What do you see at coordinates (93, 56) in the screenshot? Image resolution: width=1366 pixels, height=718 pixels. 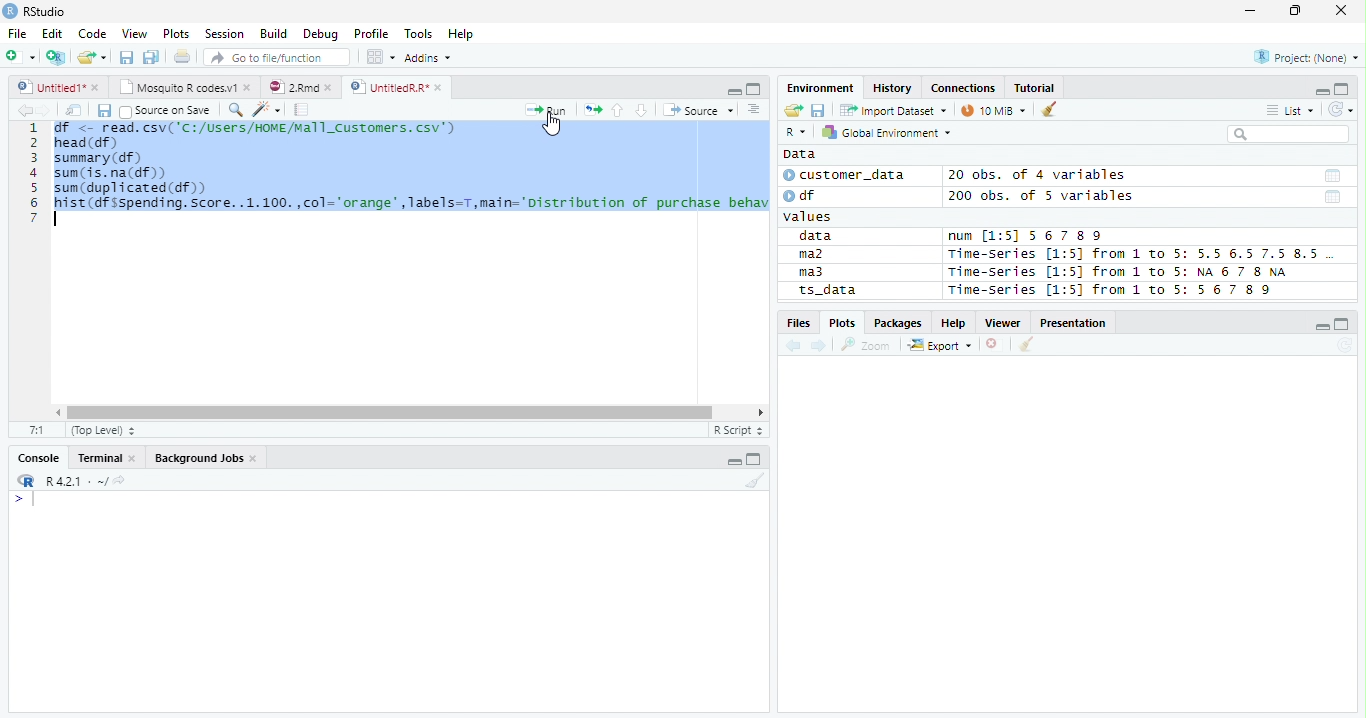 I see `Open Folder` at bounding box center [93, 56].